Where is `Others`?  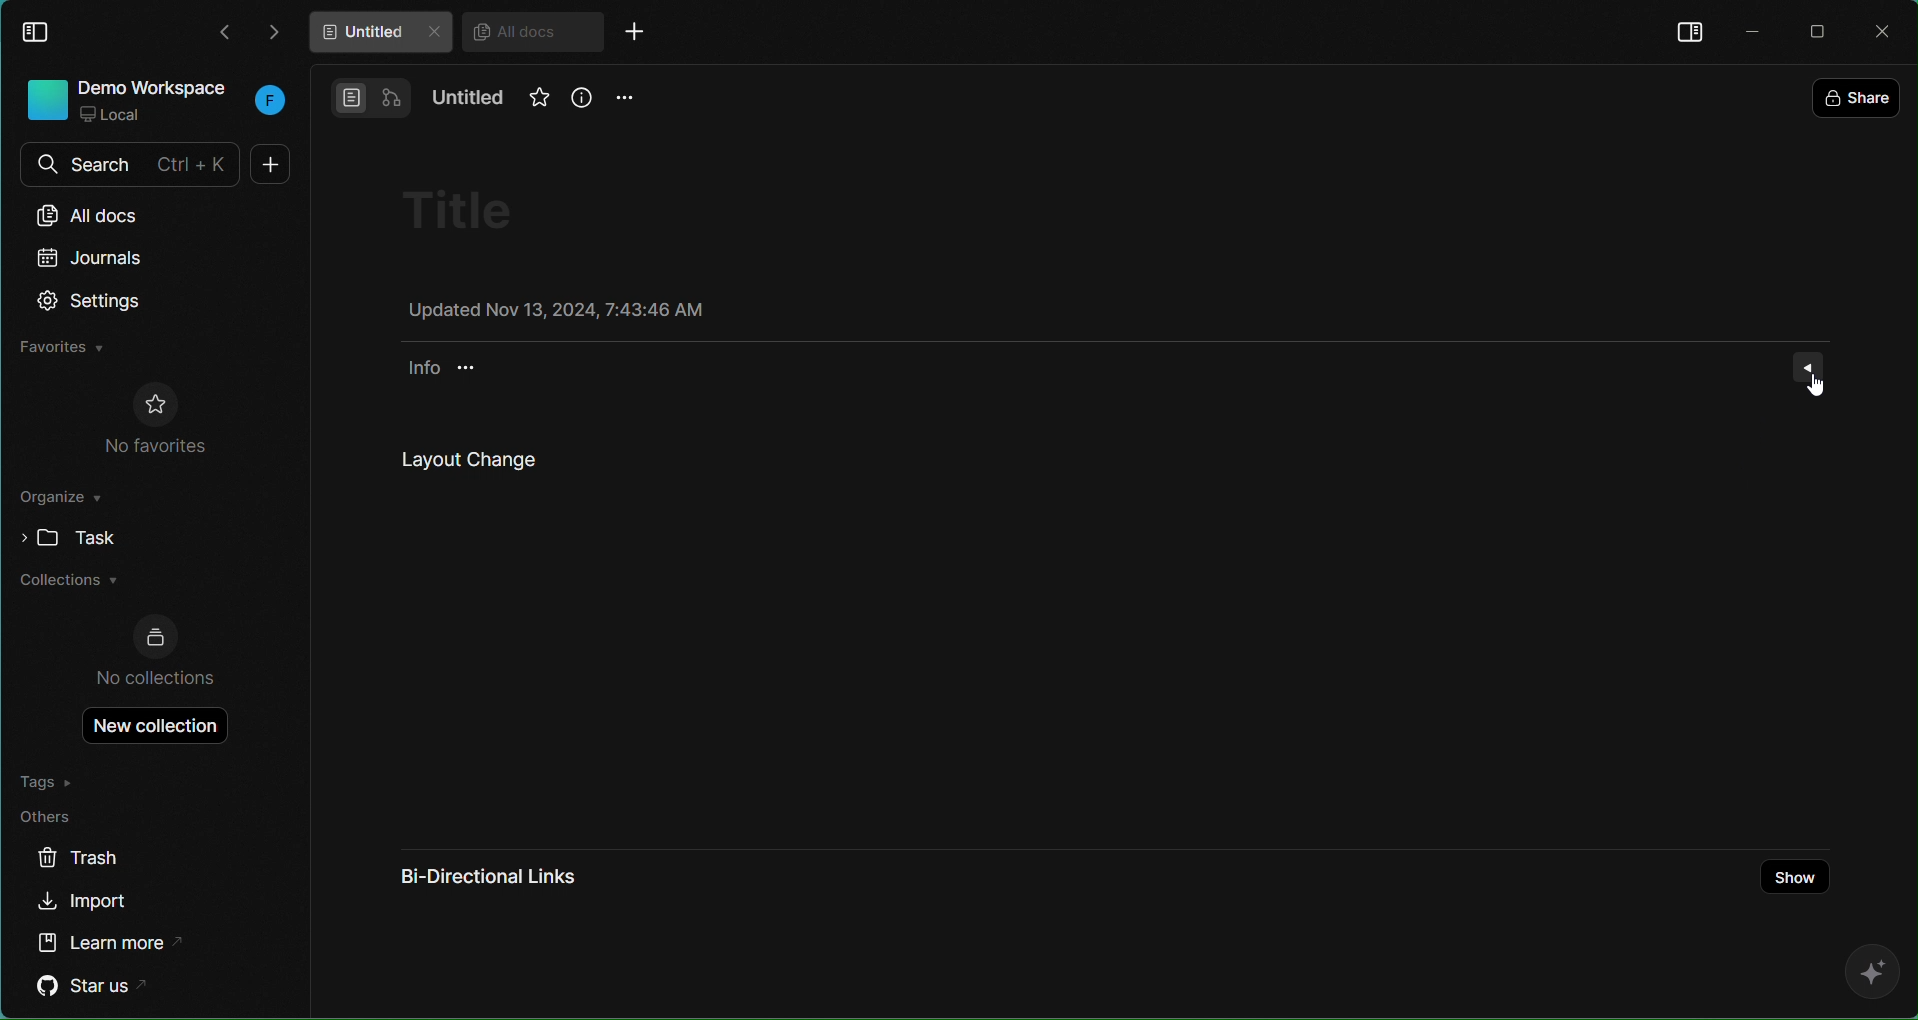
Others is located at coordinates (55, 817).